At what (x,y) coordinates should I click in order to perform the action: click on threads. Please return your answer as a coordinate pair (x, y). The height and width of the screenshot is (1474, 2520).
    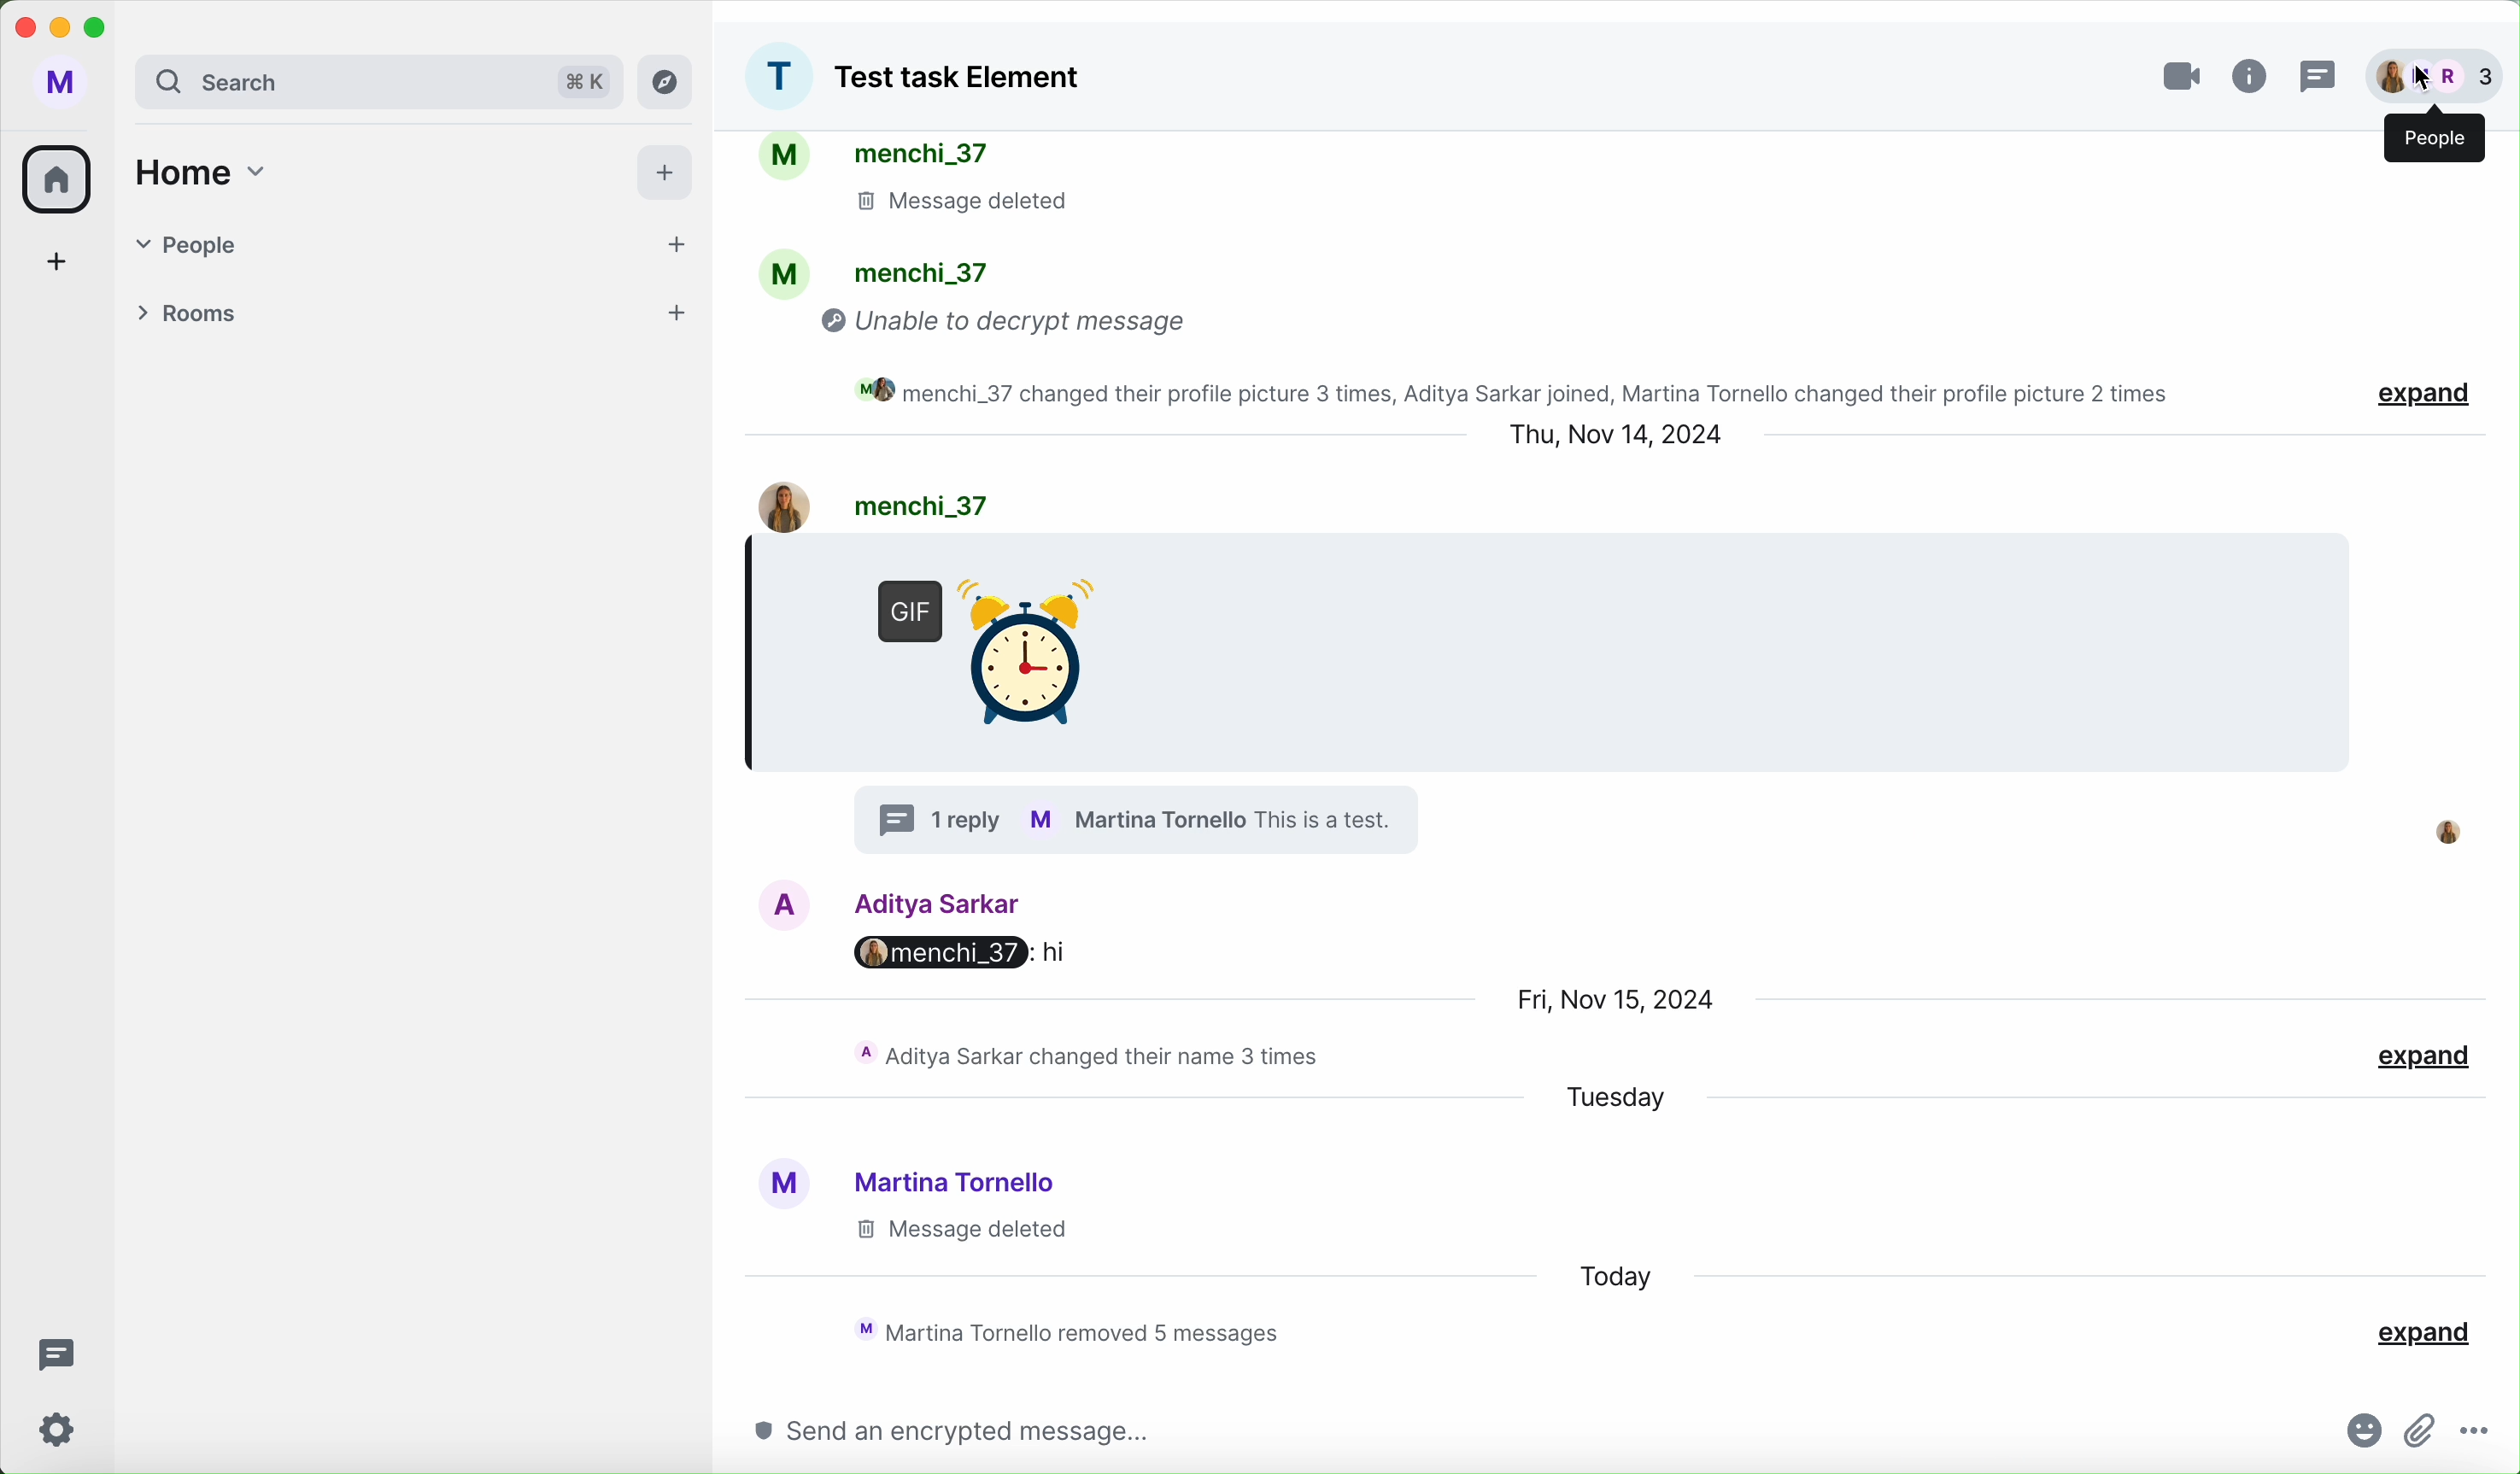
    Looking at the image, I should click on (2318, 76).